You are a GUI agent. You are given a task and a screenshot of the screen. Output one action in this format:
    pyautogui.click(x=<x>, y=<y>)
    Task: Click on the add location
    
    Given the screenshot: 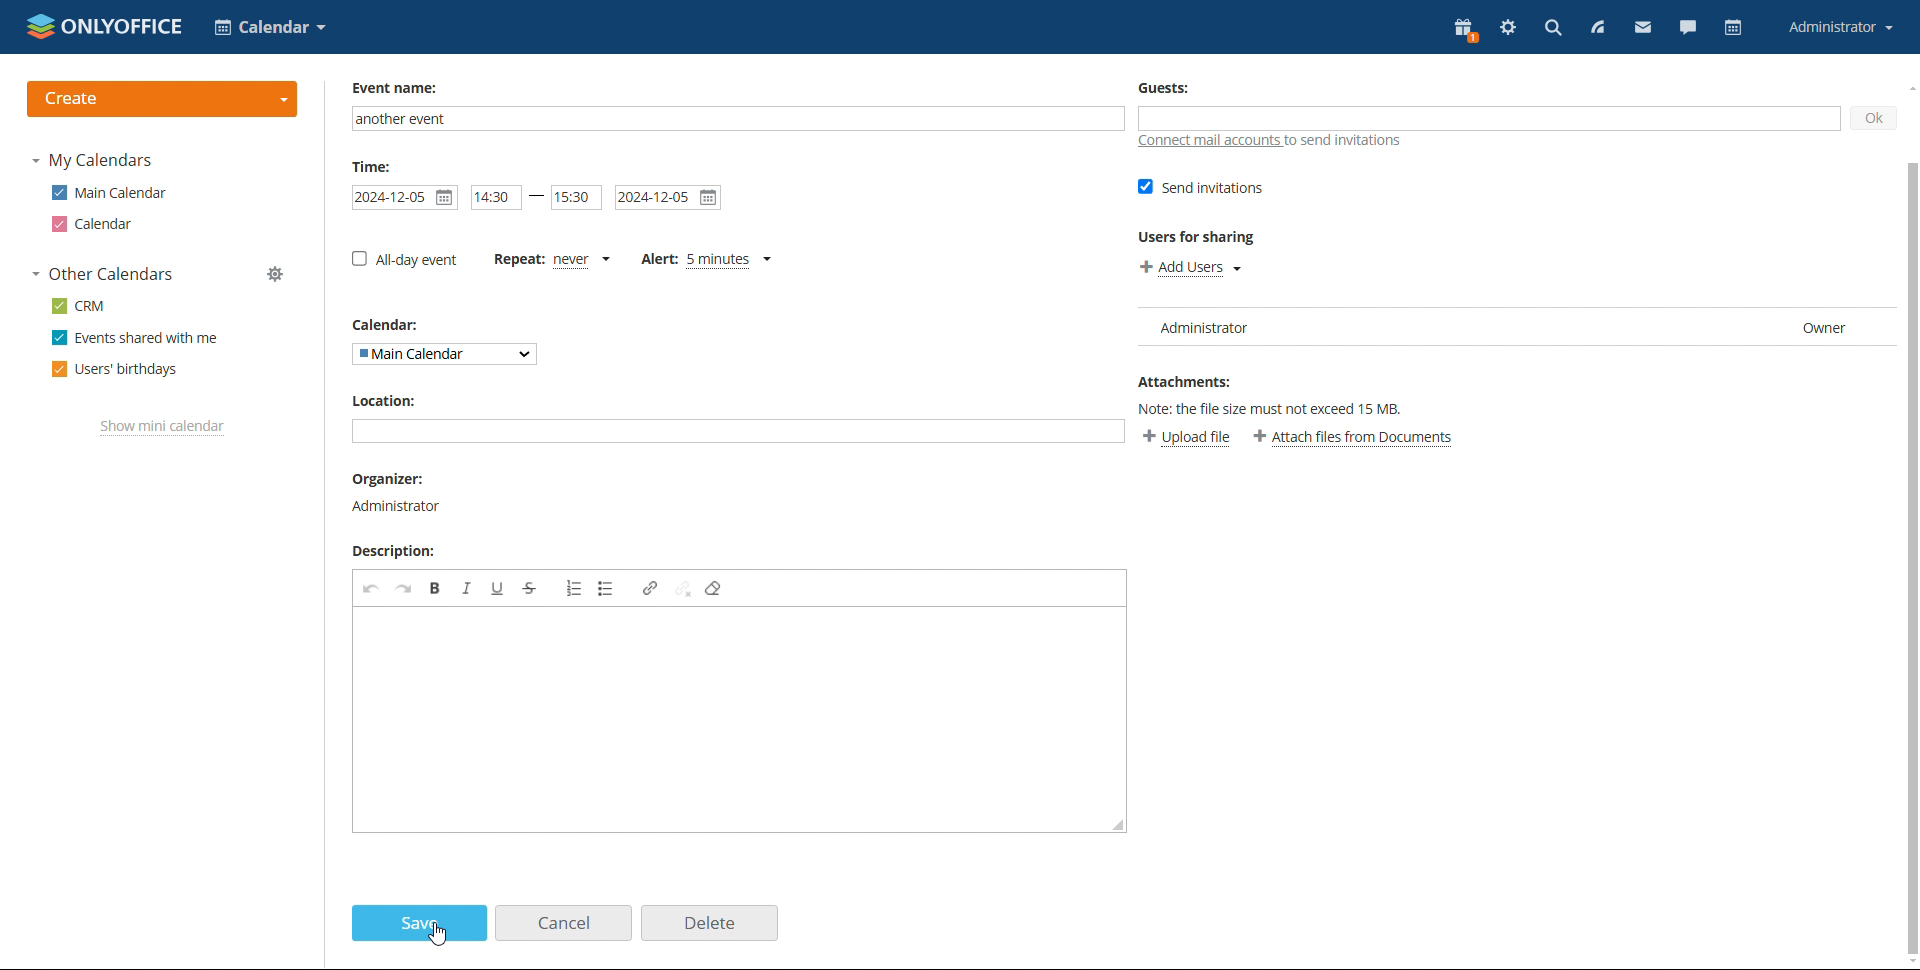 What is the action you would take?
    pyautogui.click(x=737, y=430)
    